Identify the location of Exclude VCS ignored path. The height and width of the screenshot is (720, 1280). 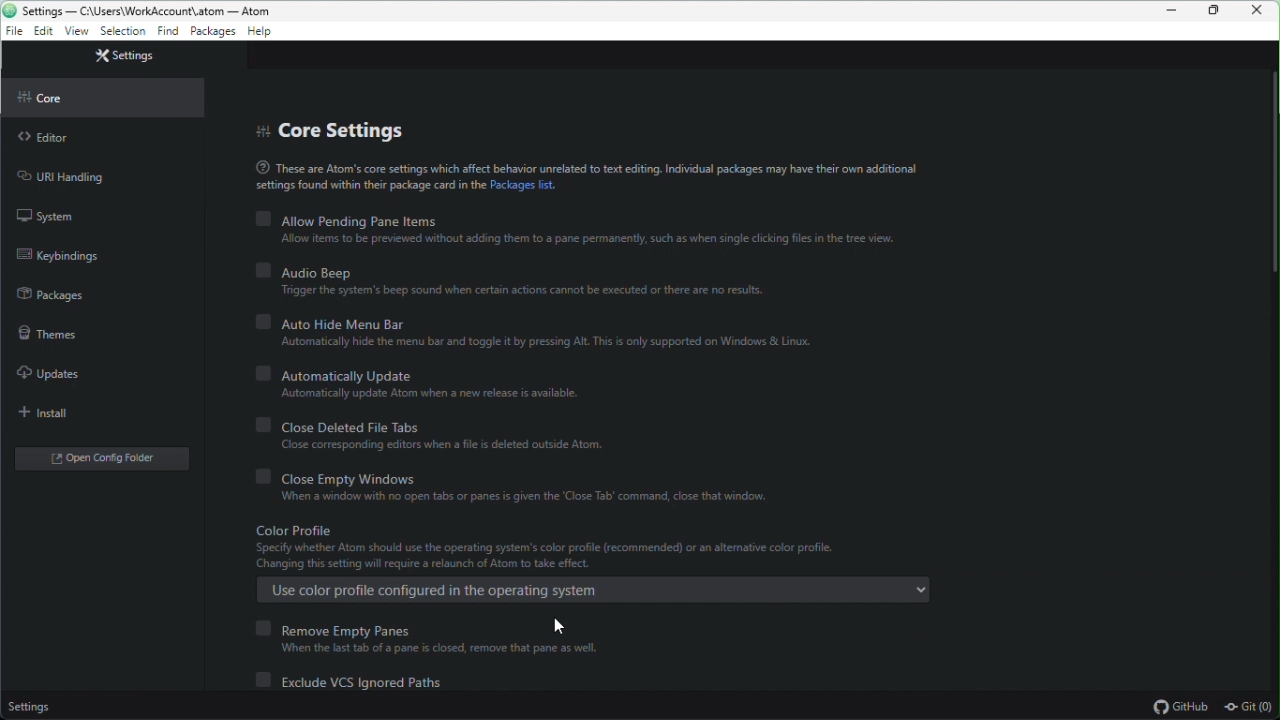
(357, 680).